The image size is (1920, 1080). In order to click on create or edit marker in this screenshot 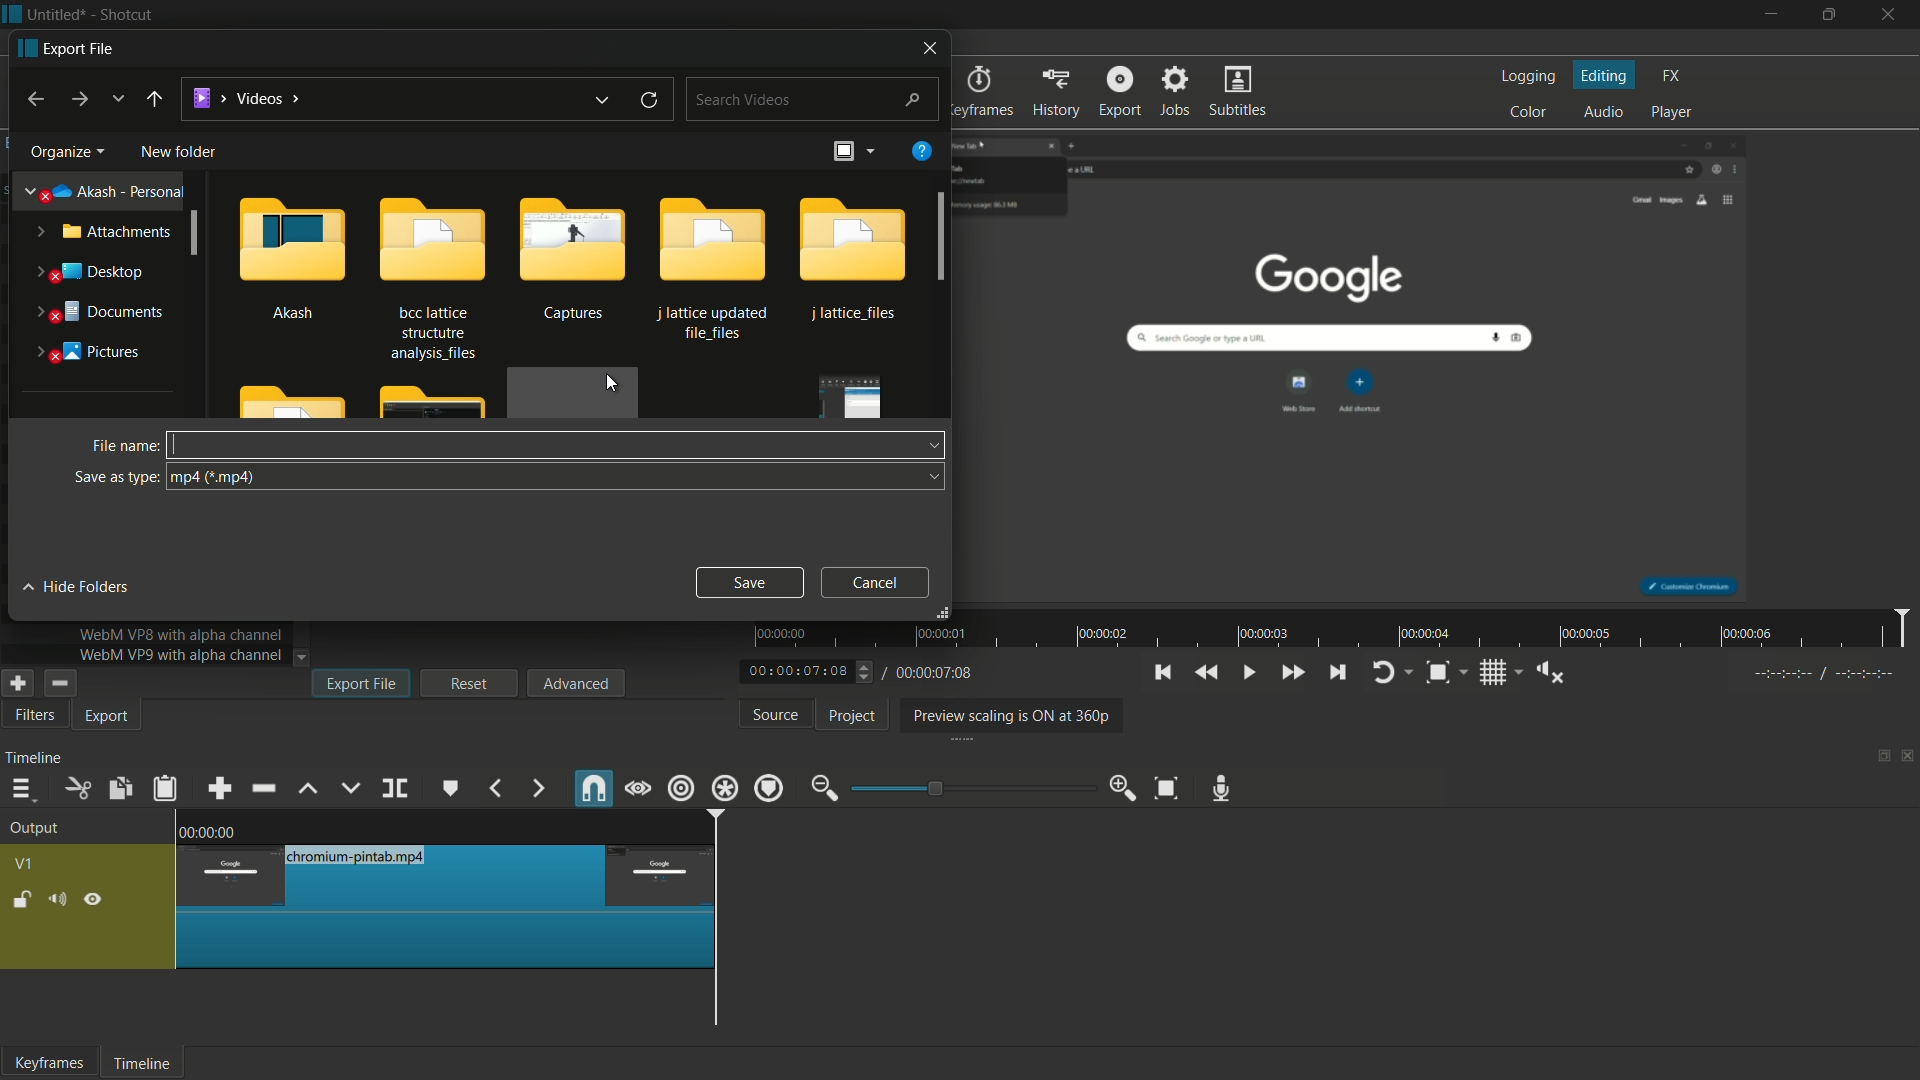, I will do `click(451, 789)`.